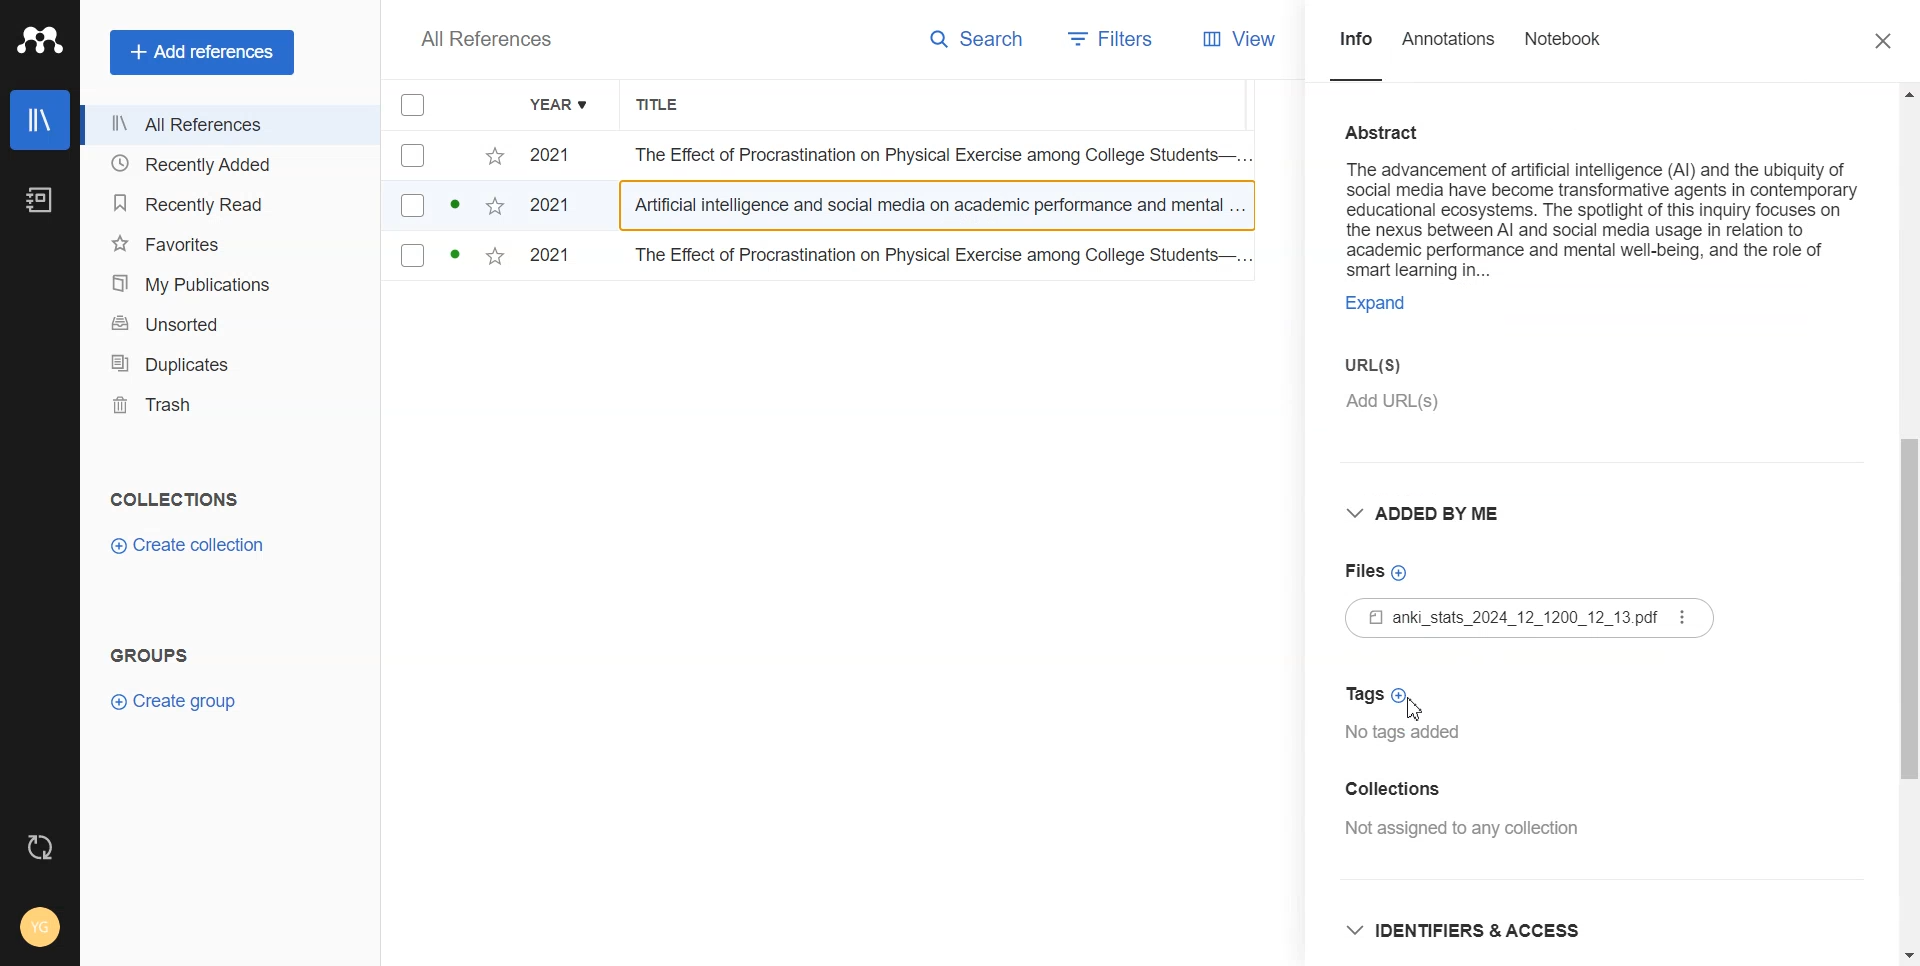  What do you see at coordinates (173, 701) in the screenshot?
I see `Create group` at bounding box center [173, 701].